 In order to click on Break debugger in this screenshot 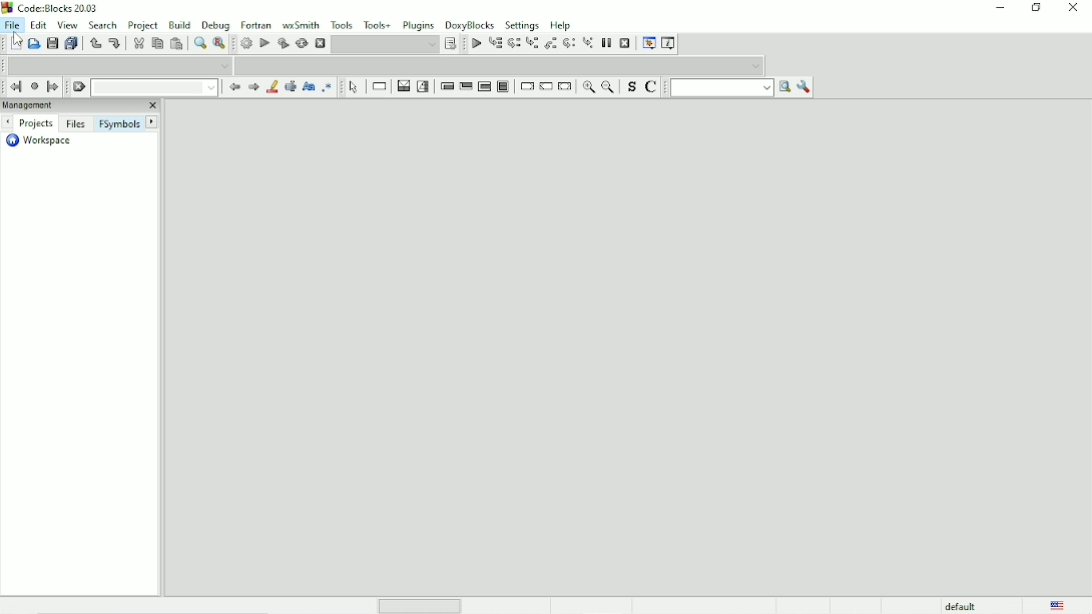, I will do `click(607, 43)`.